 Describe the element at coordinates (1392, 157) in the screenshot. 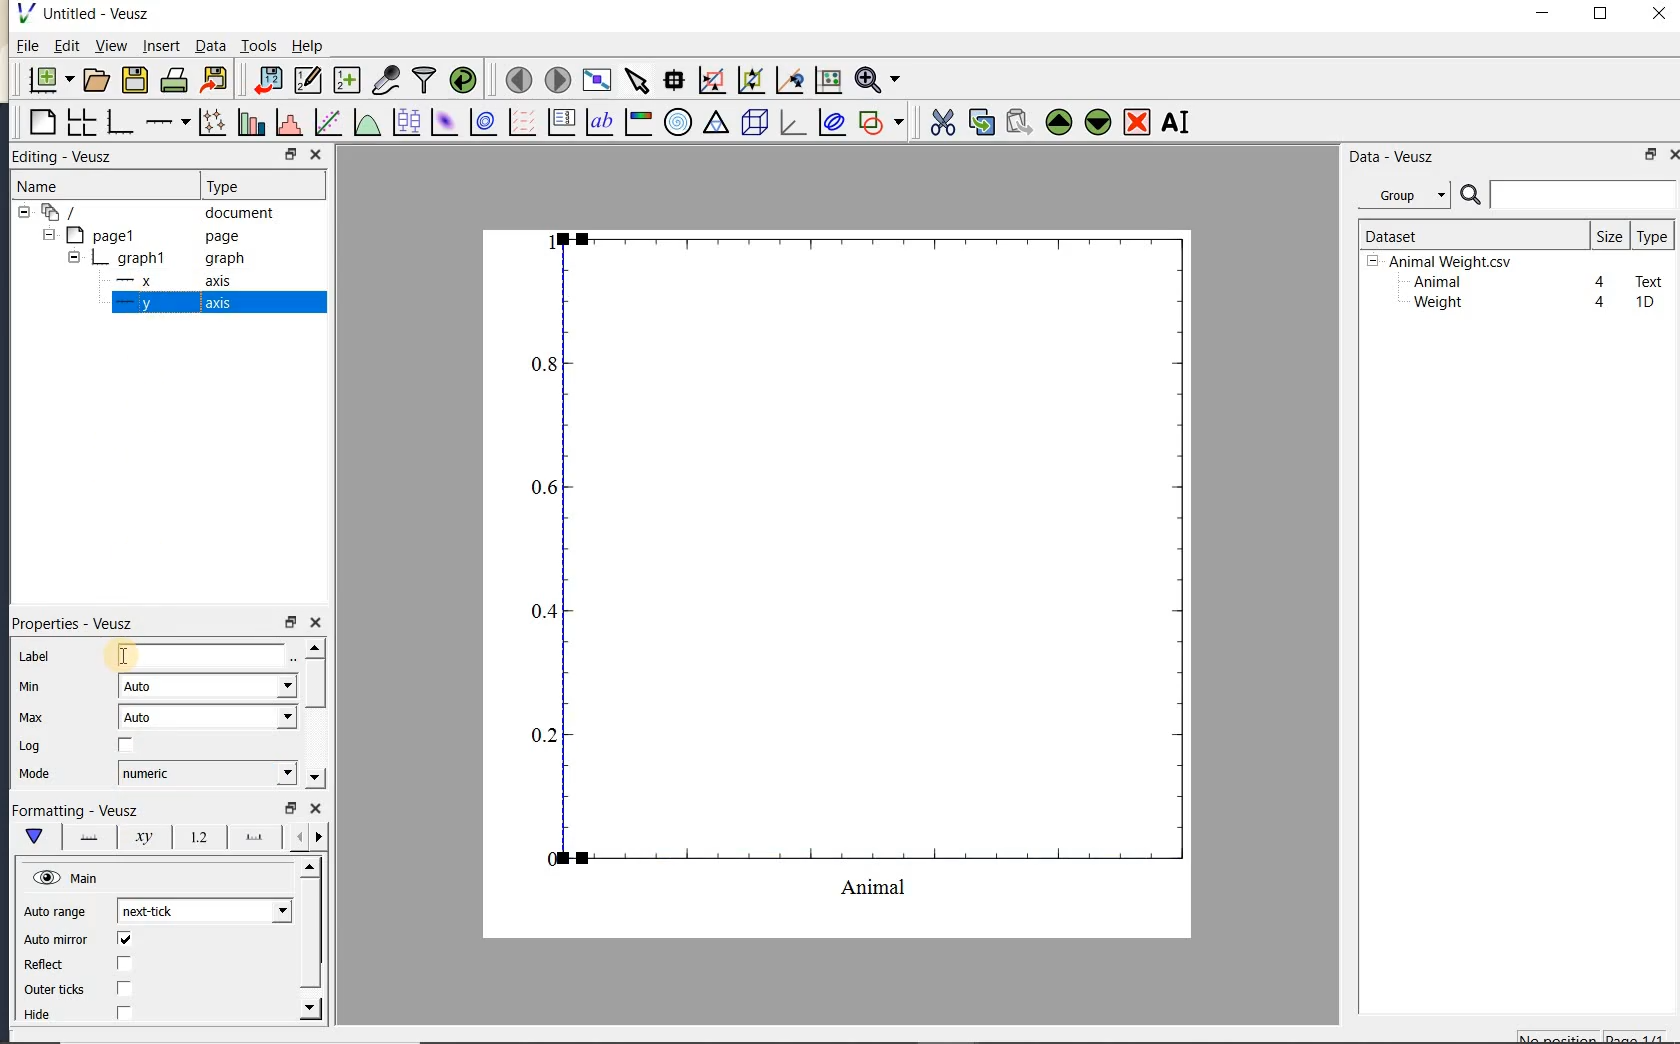

I see `Data-Veusz` at that location.